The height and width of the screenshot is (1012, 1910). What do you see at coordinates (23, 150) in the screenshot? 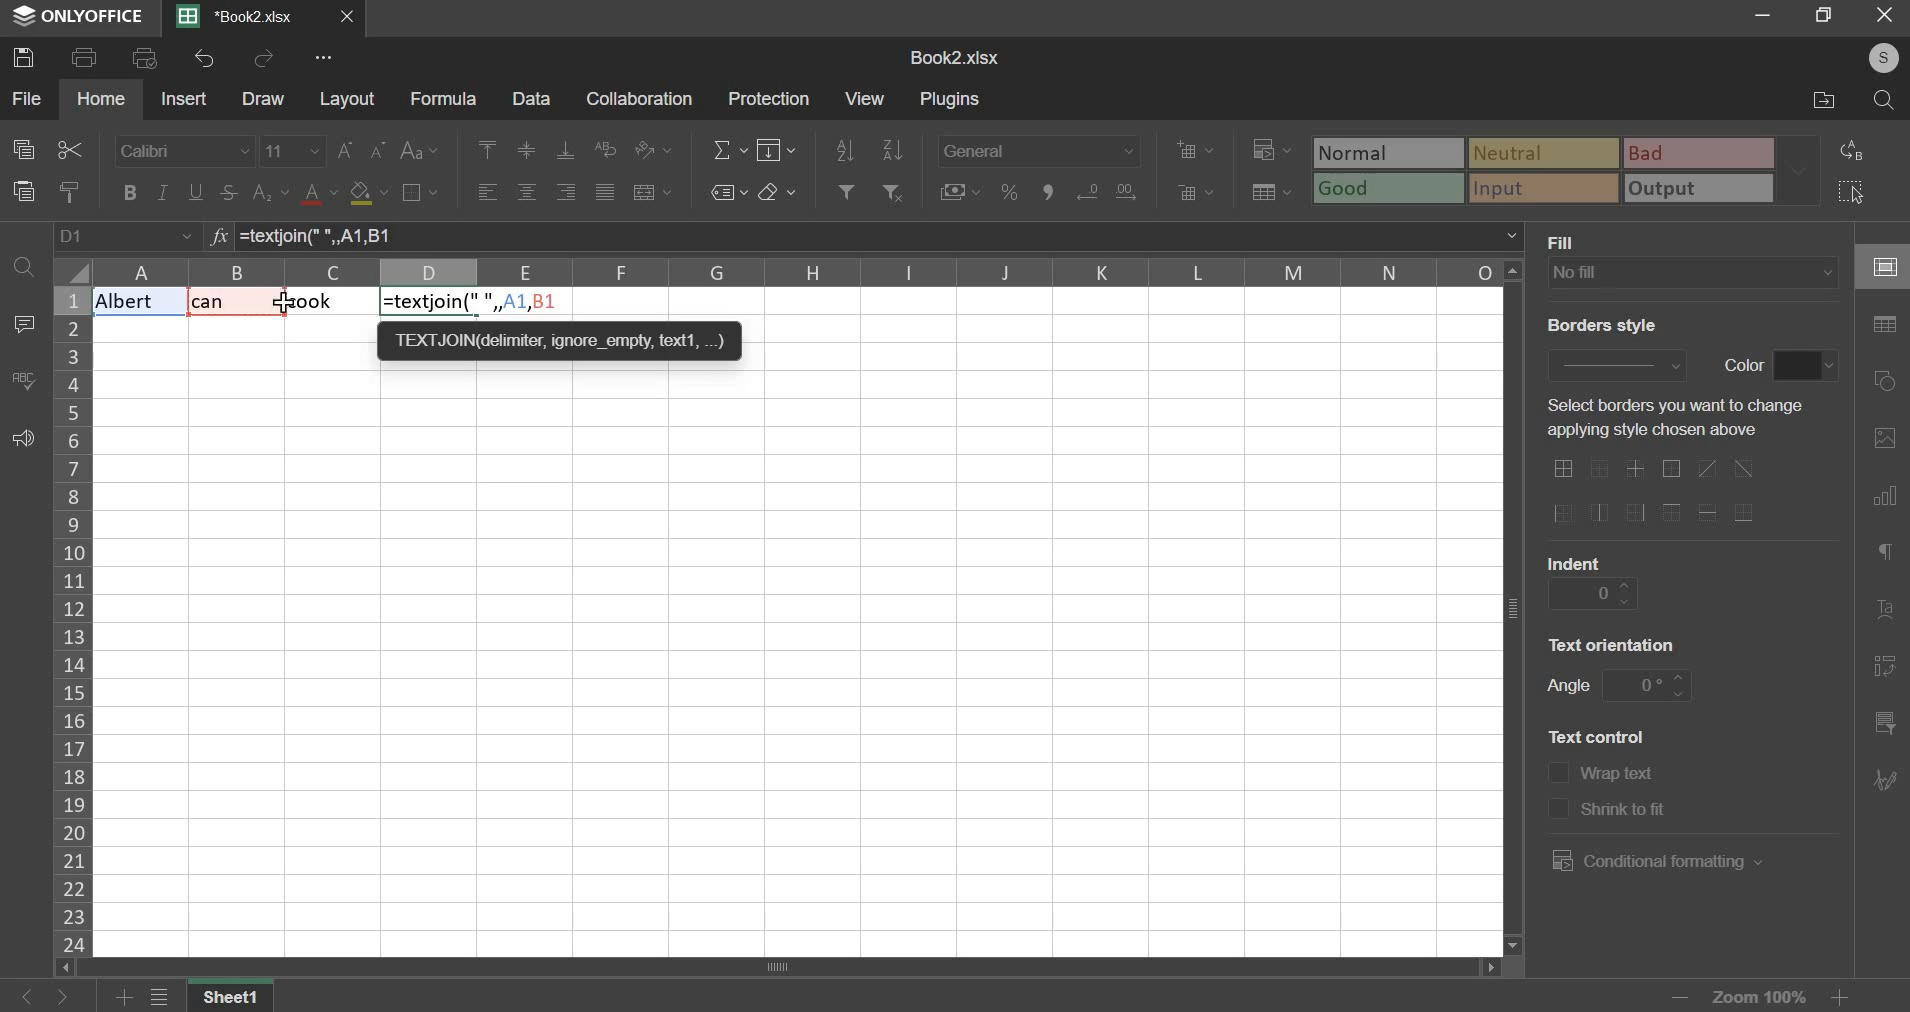
I see `copy` at bounding box center [23, 150].